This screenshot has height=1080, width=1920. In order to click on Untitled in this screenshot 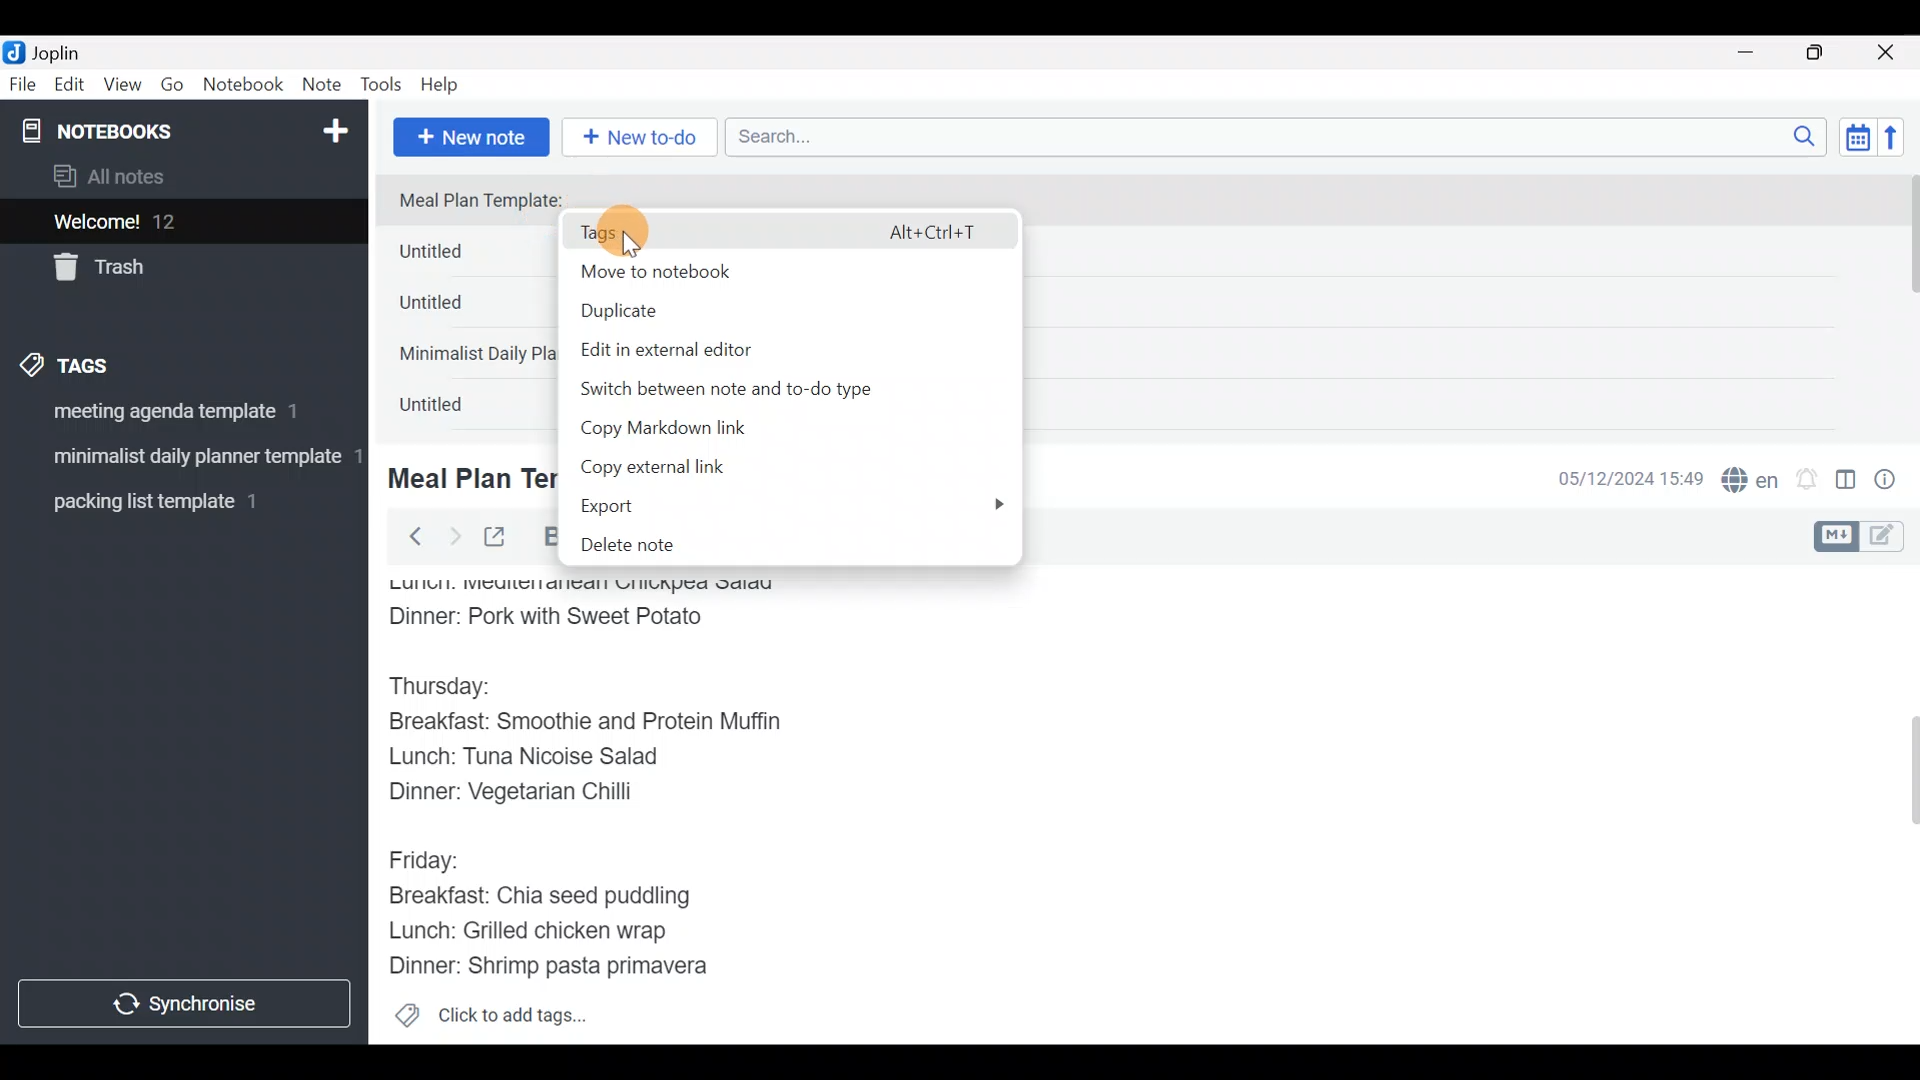, I will do `click(454, 409)`.